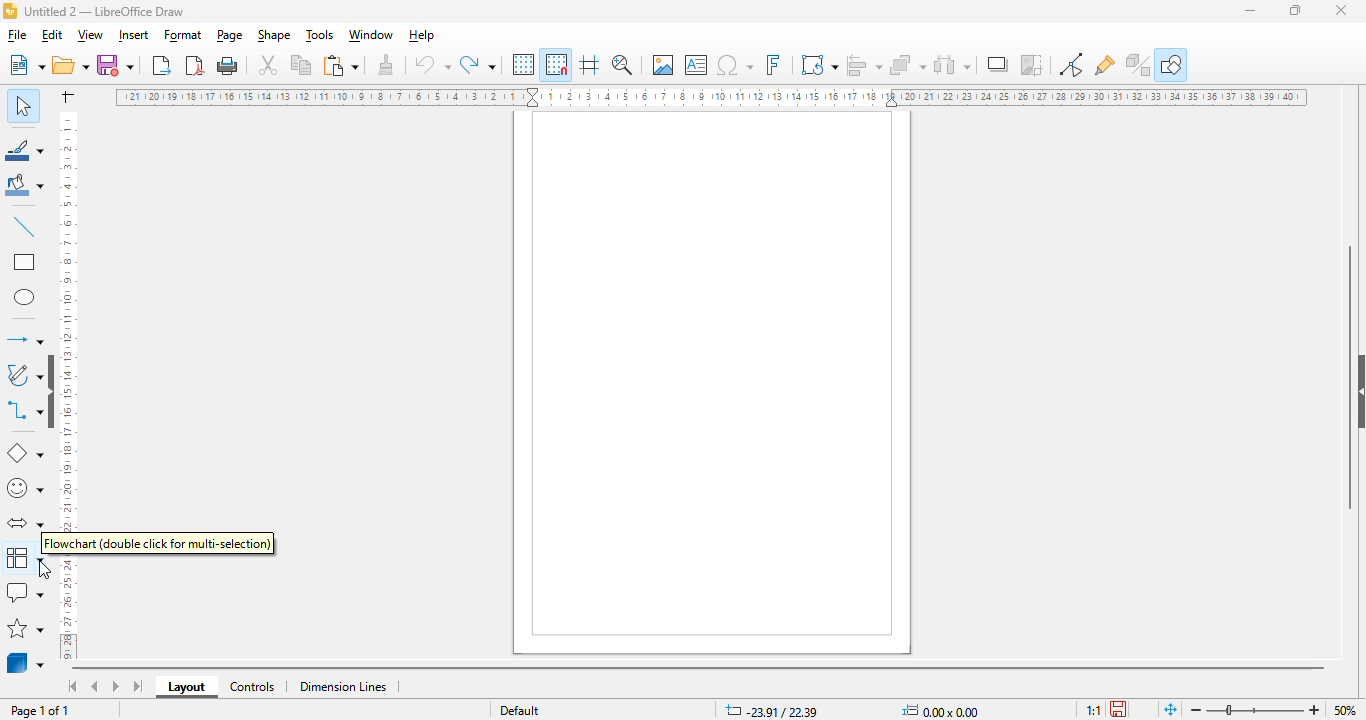  Describe the element at coordinates (254, 687) in the screenshot. I see `controls` at that location.